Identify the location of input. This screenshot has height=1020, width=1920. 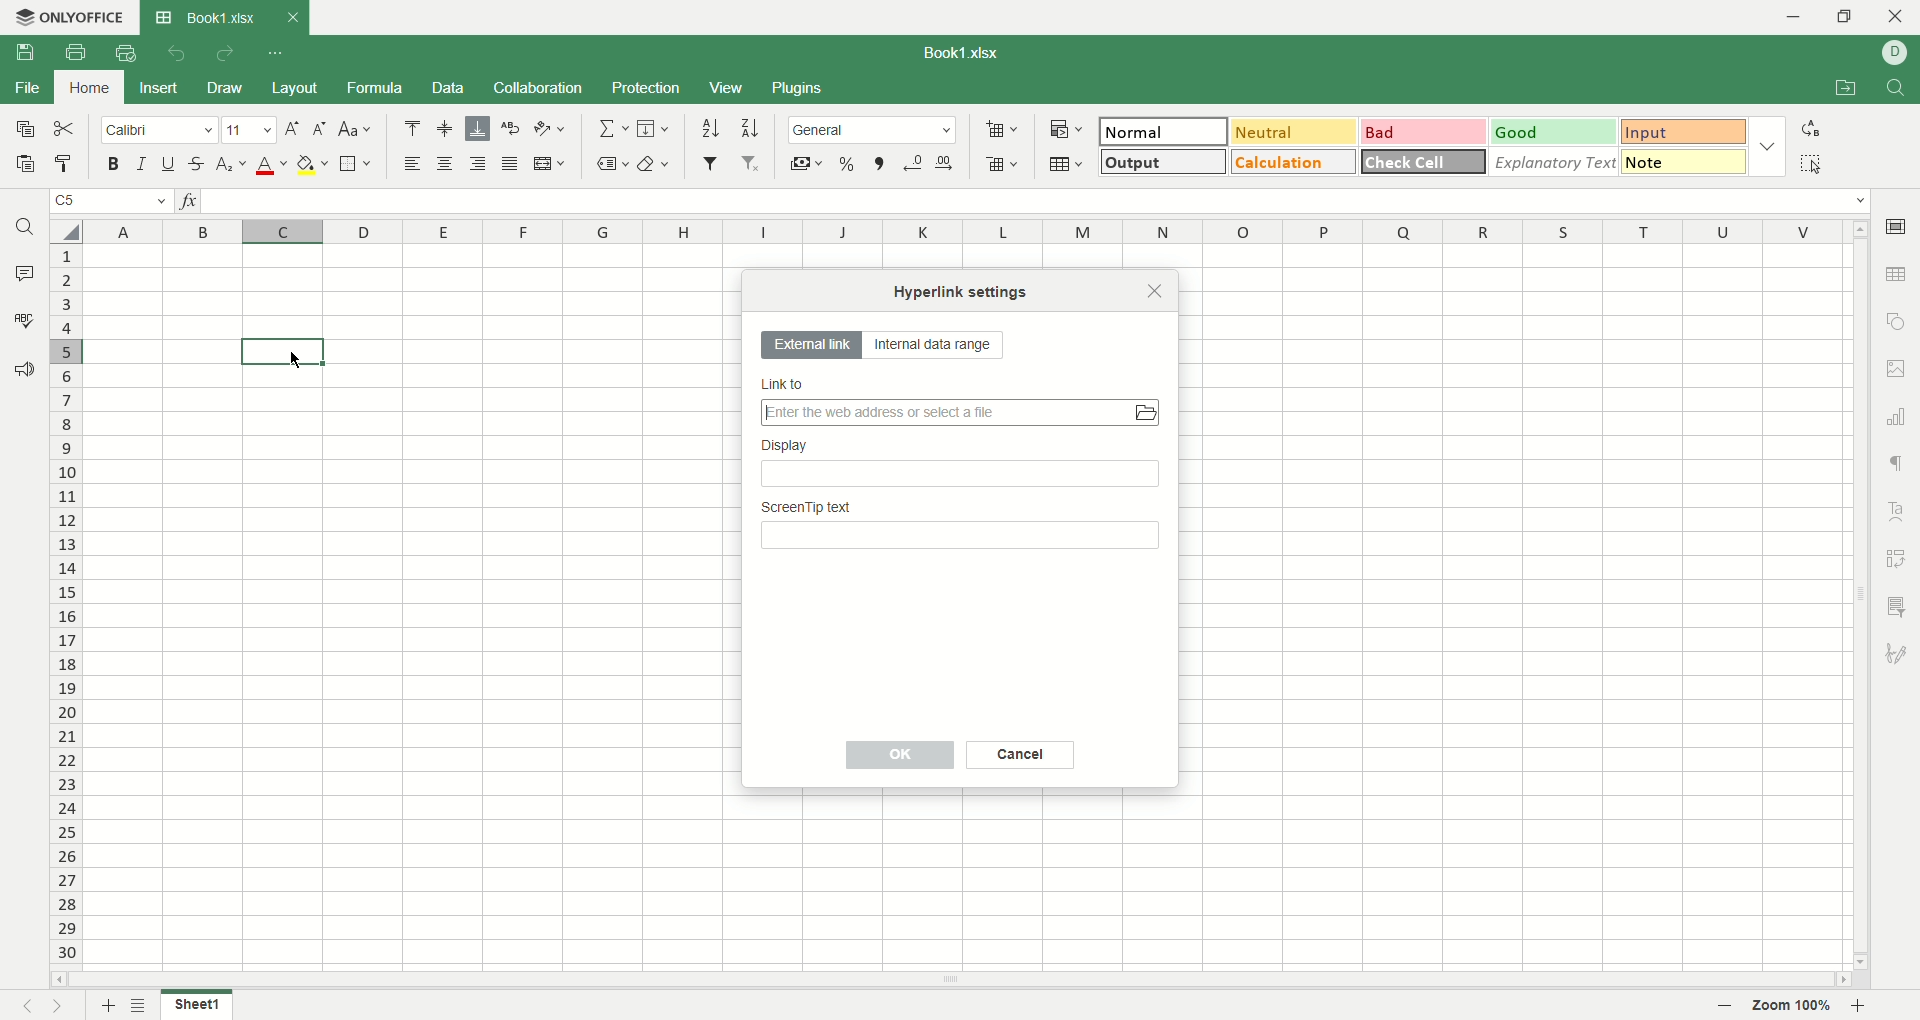
(1684, 133).